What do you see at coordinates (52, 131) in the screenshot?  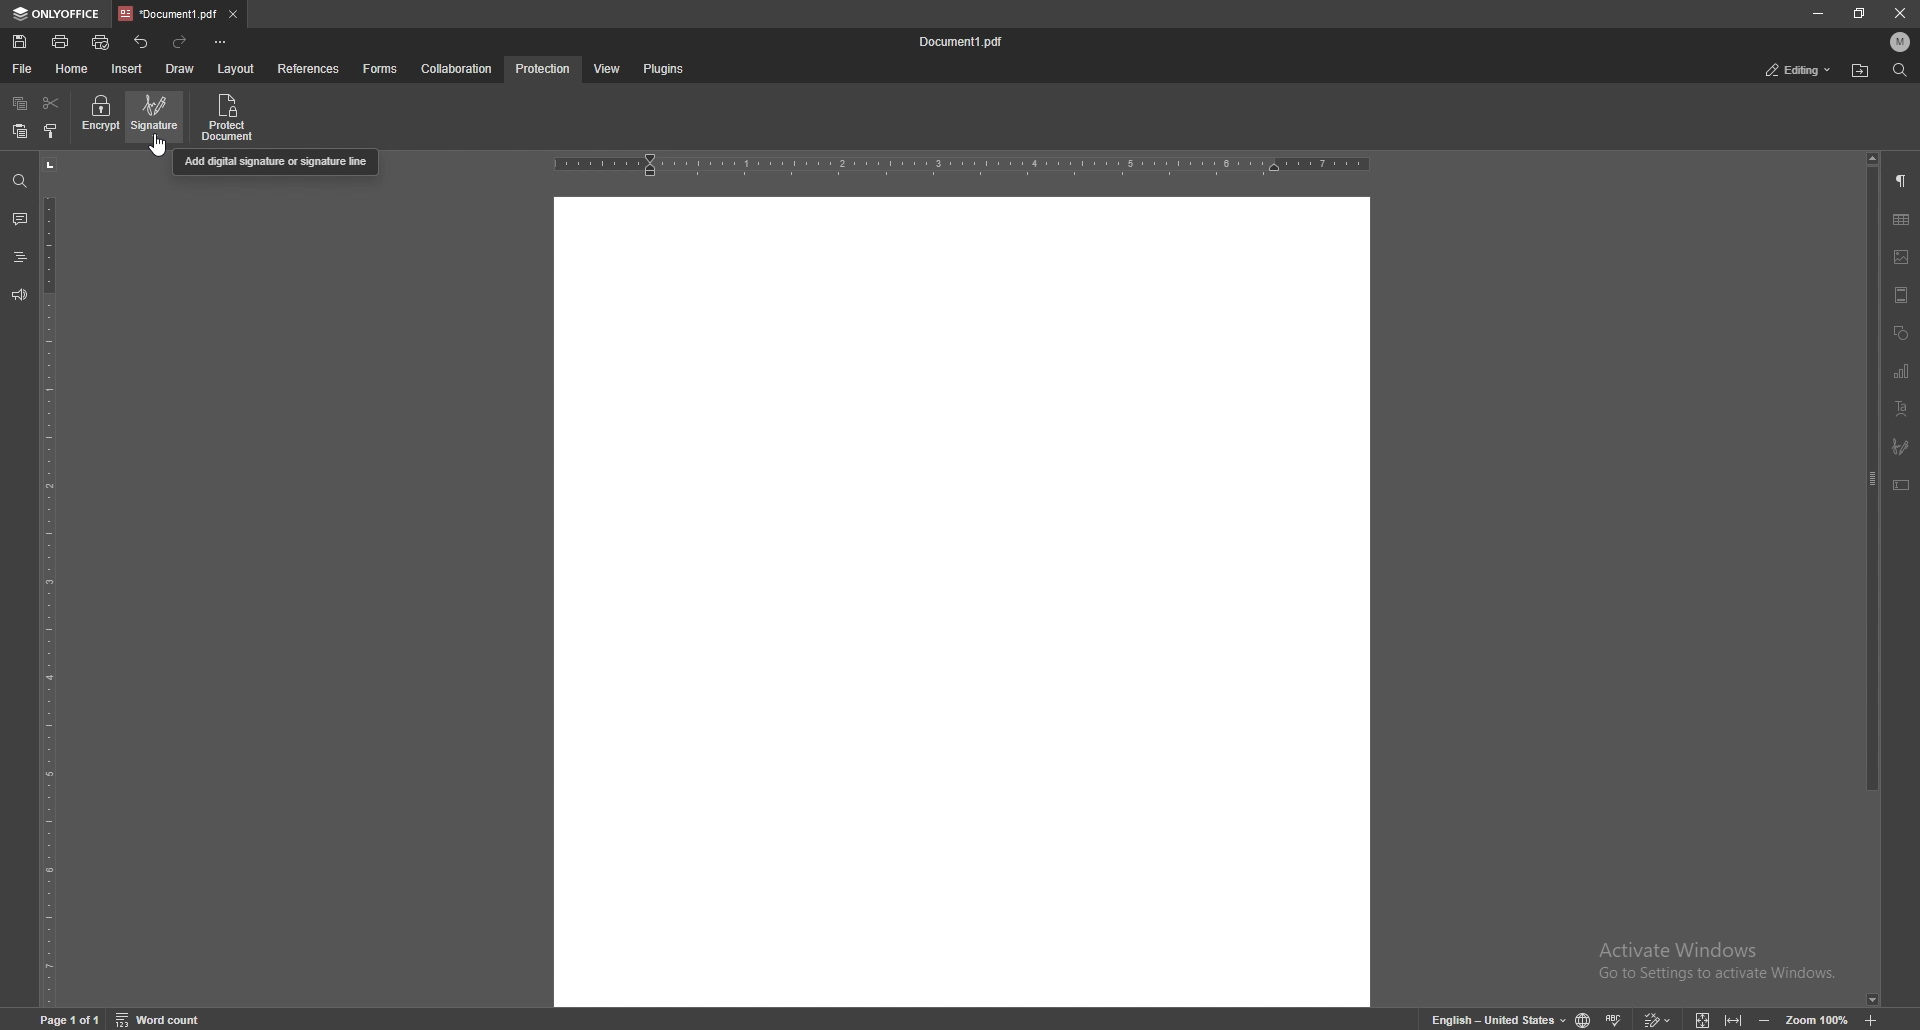 I see `copy style` at bounding box center [52, 131].